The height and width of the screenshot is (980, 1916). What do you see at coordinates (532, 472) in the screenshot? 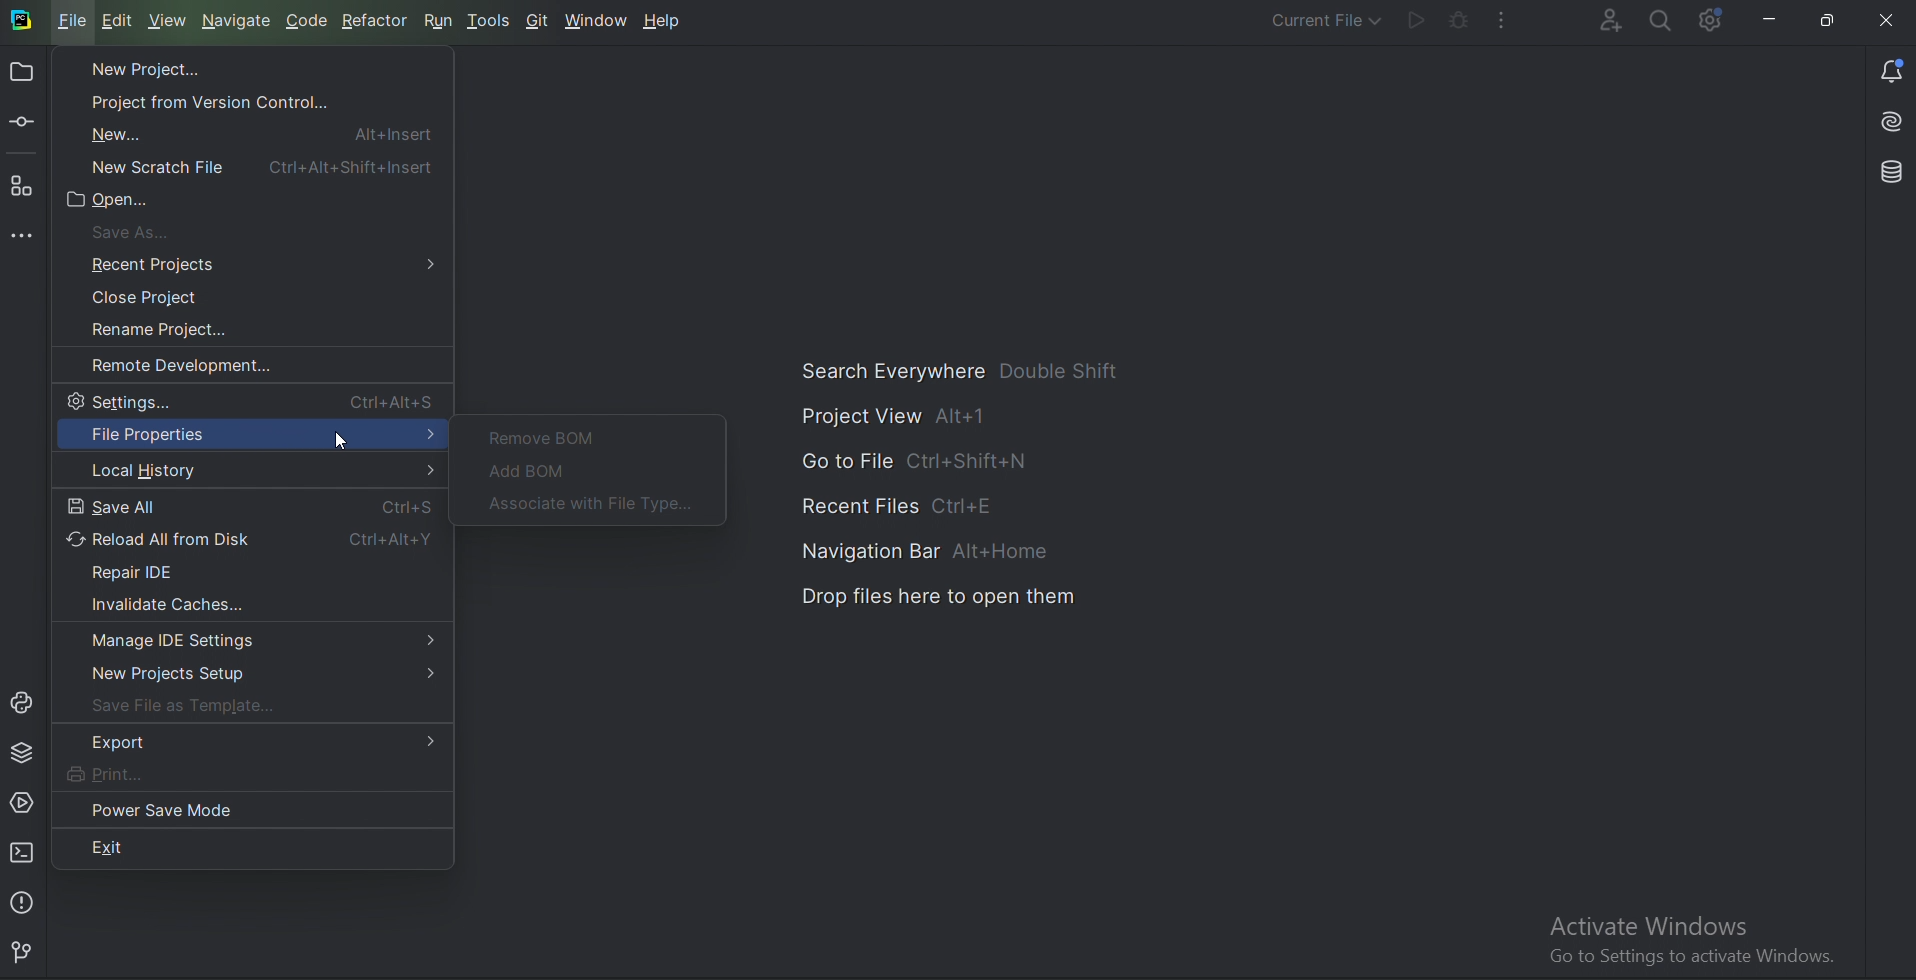
I see `Add BOM` at bounding box center [532, 472].